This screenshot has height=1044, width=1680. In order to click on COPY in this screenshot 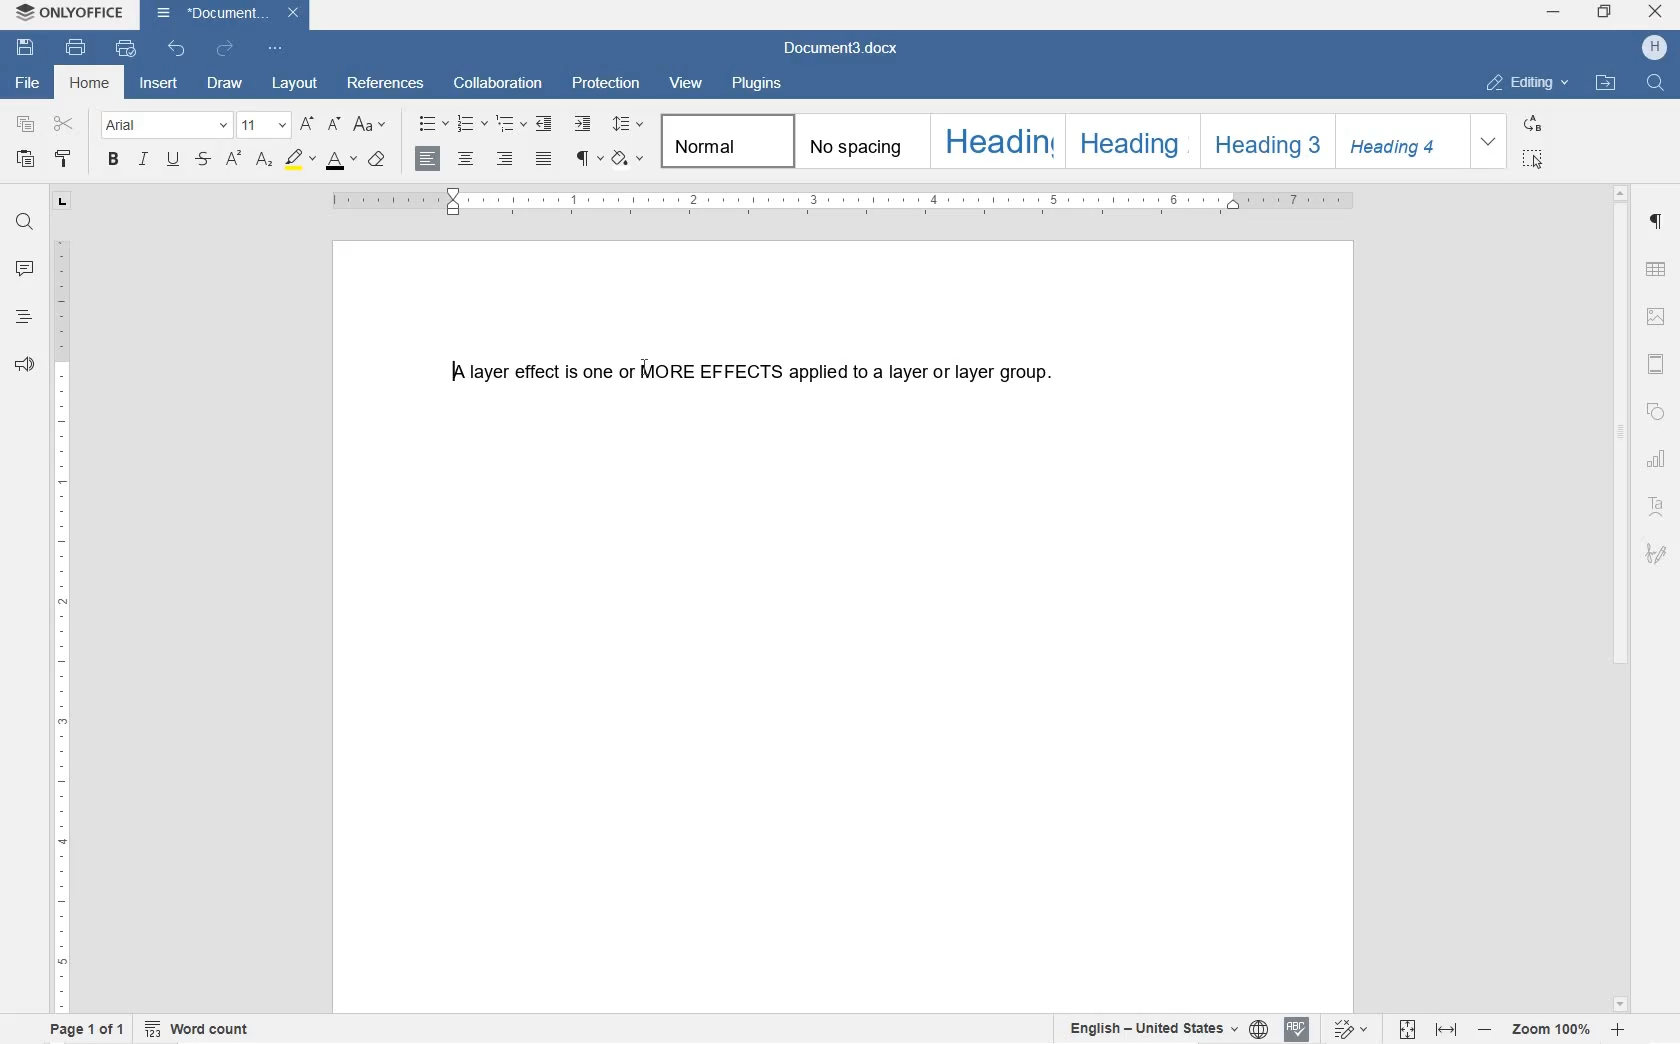, I will do `click(28, 125)`.